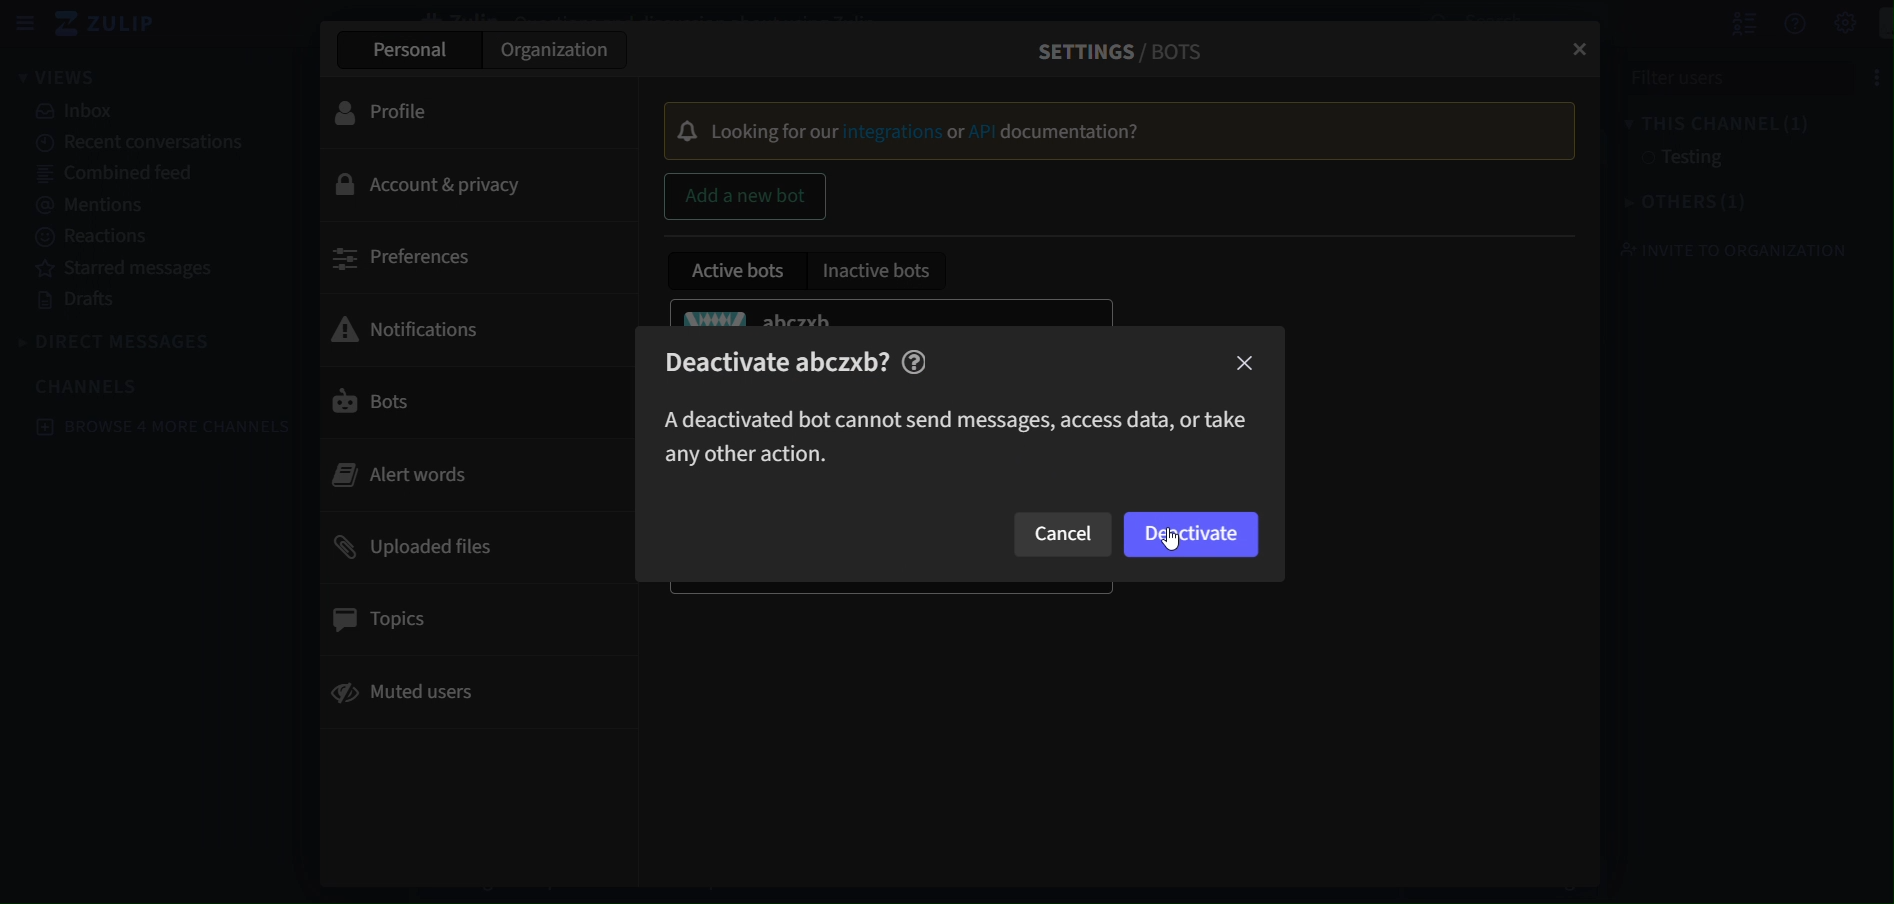 The width and height of the screenshot is (1894, 904). I want to click on deactivate, so click(1193, 534).